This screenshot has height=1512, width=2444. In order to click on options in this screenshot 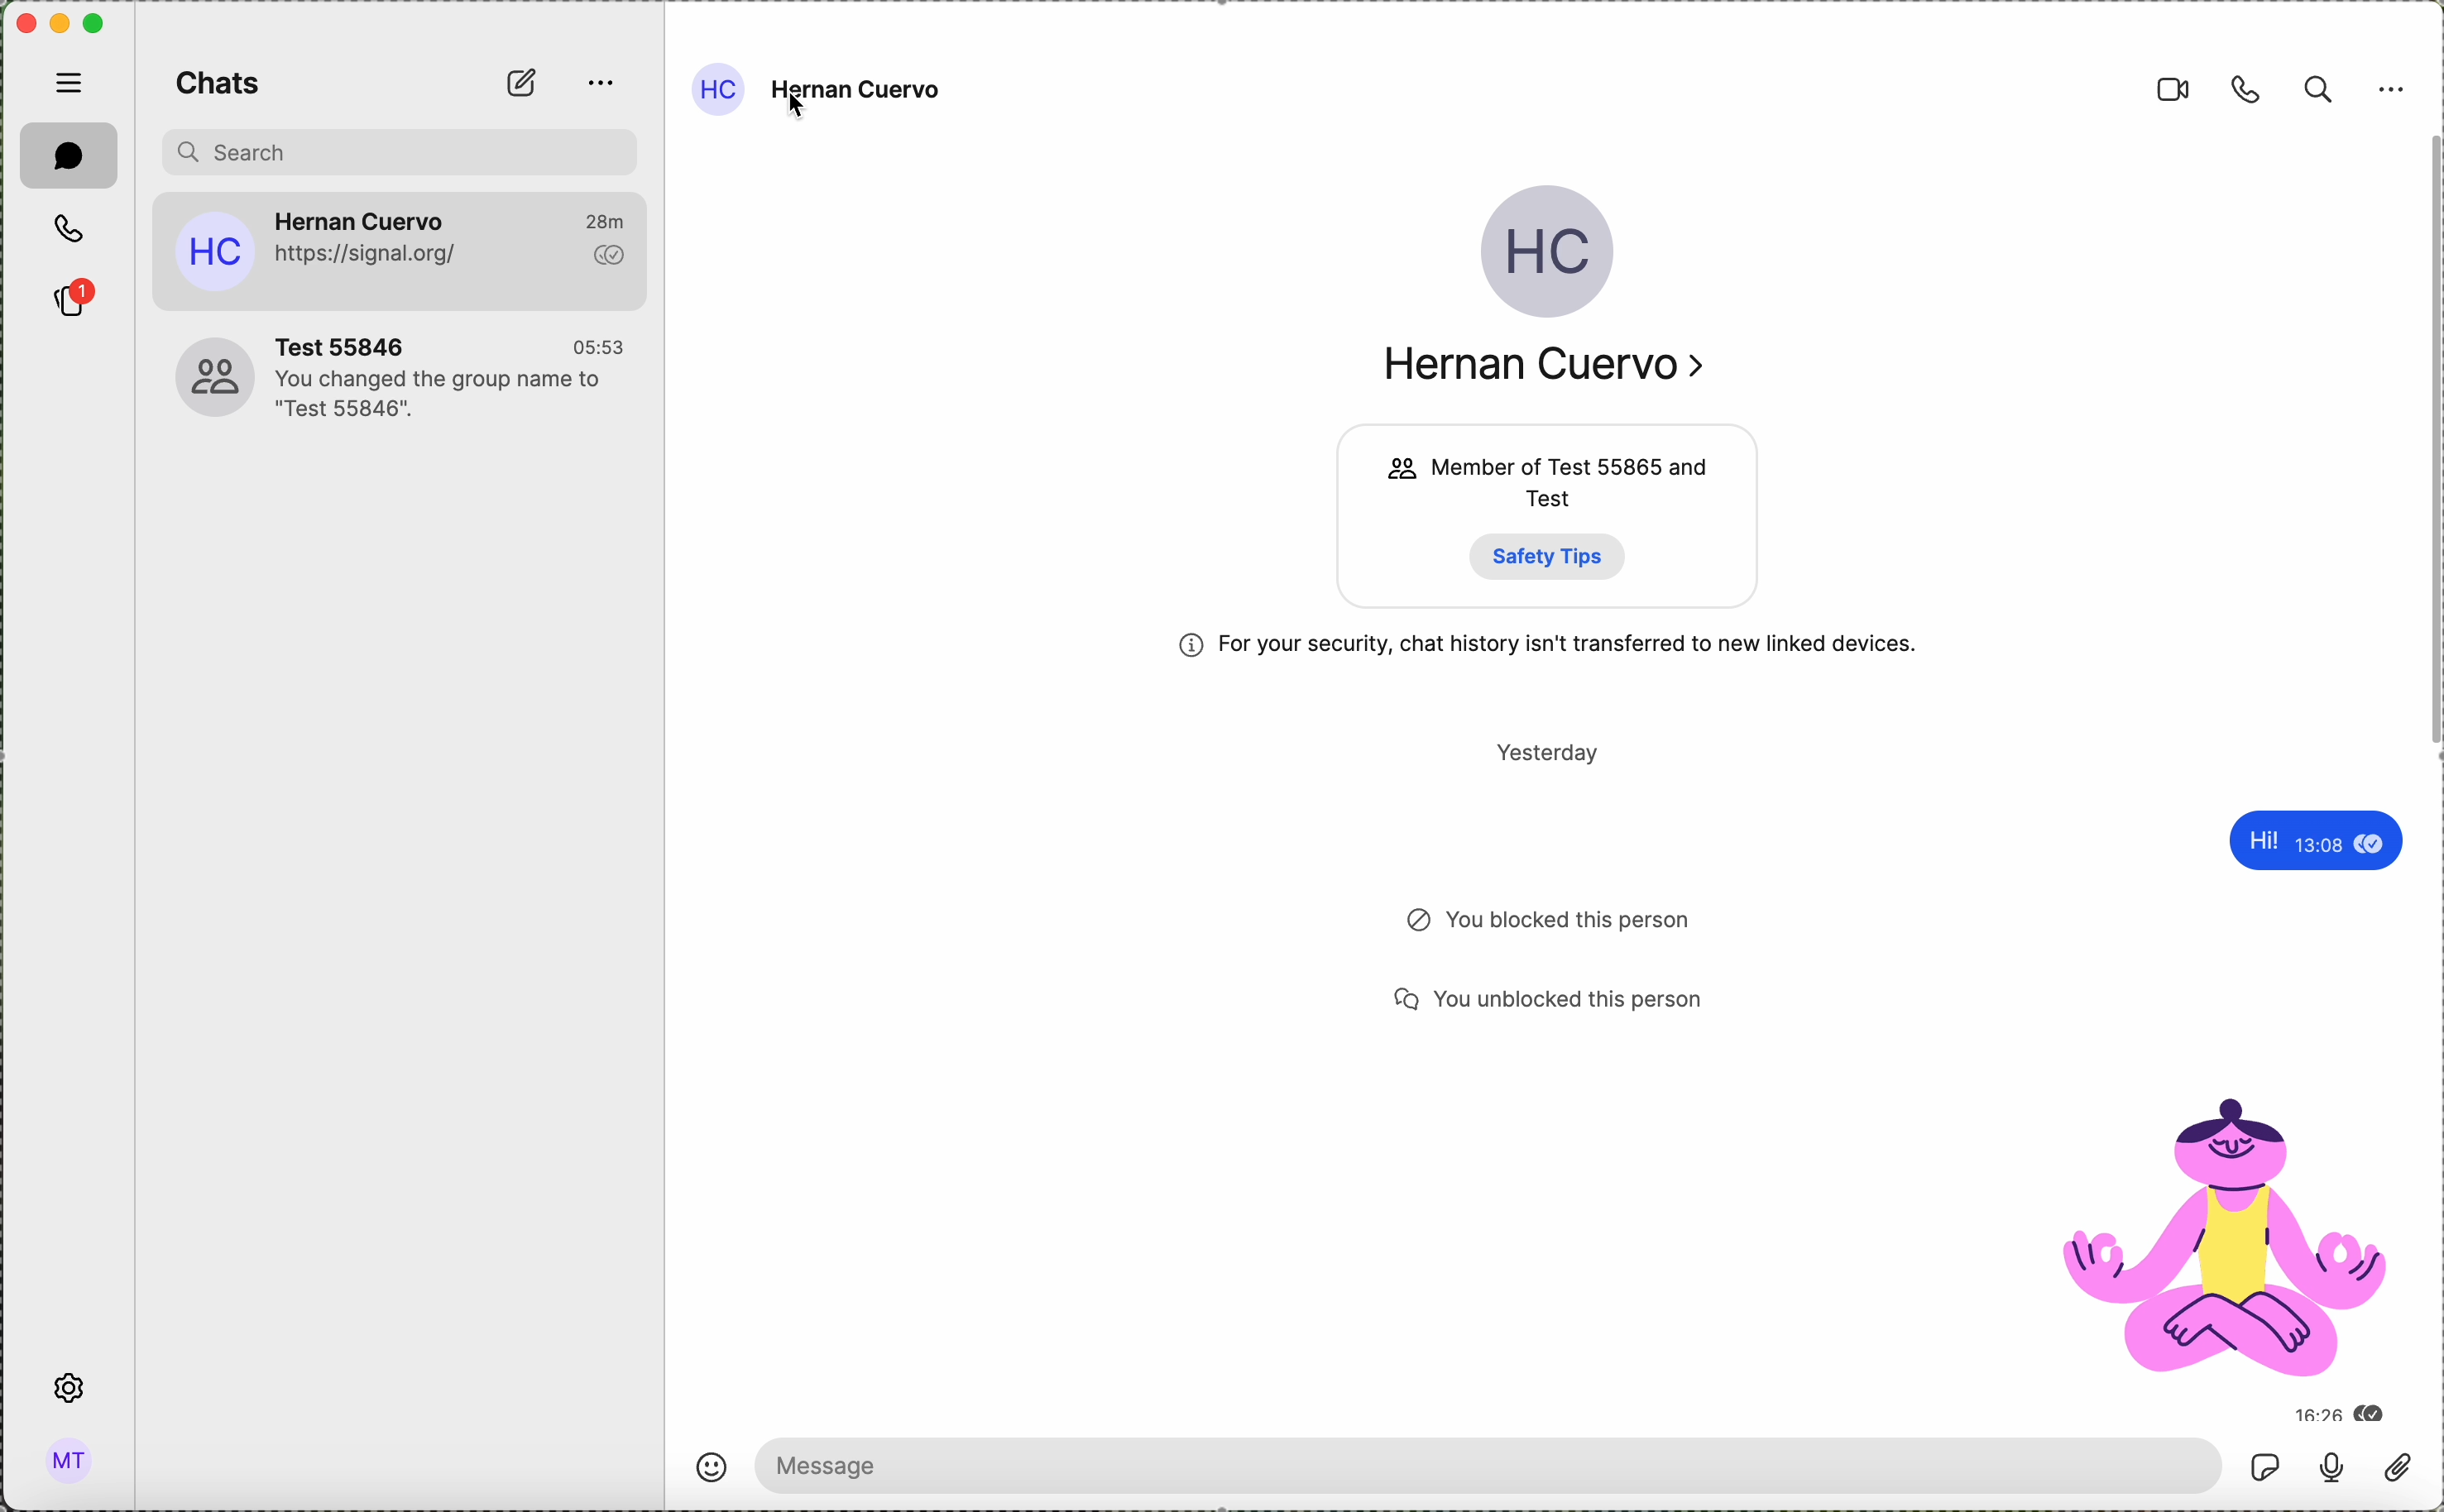, I will do `click(2395, 91)`.